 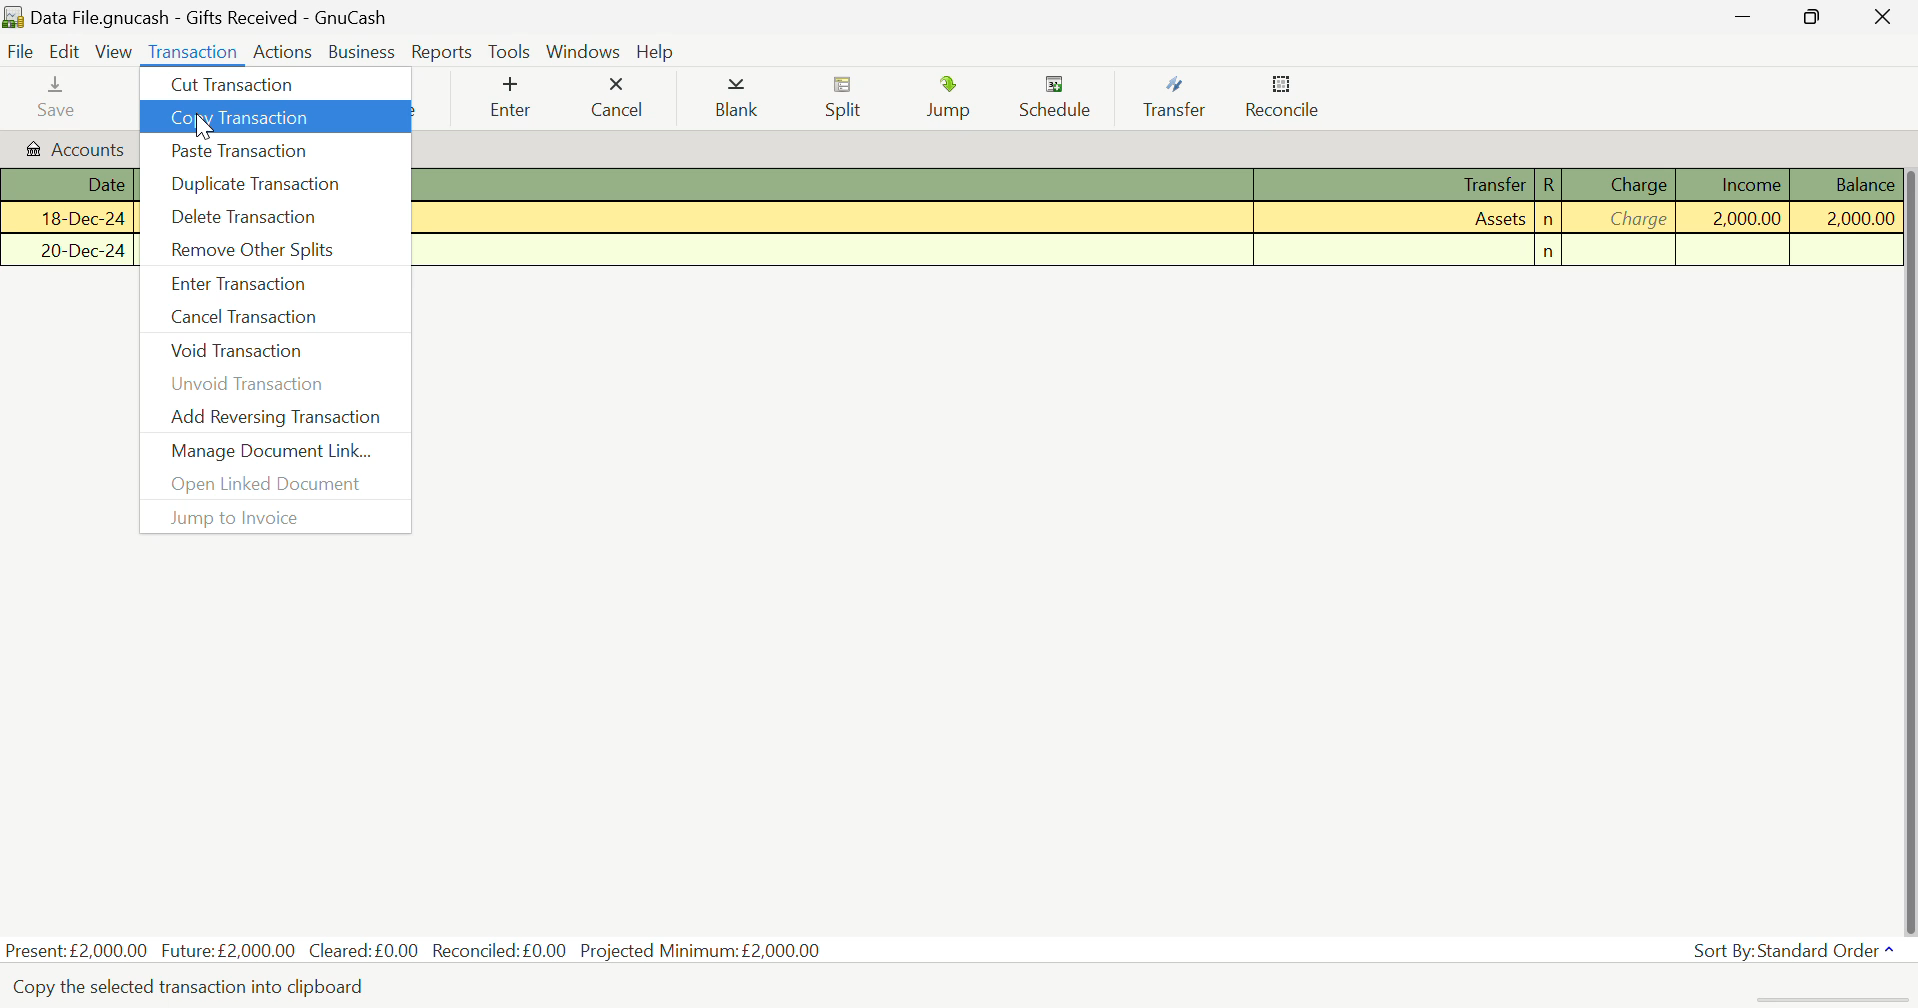 I want to click on Paste Transaction, so click(x=281, y=153).